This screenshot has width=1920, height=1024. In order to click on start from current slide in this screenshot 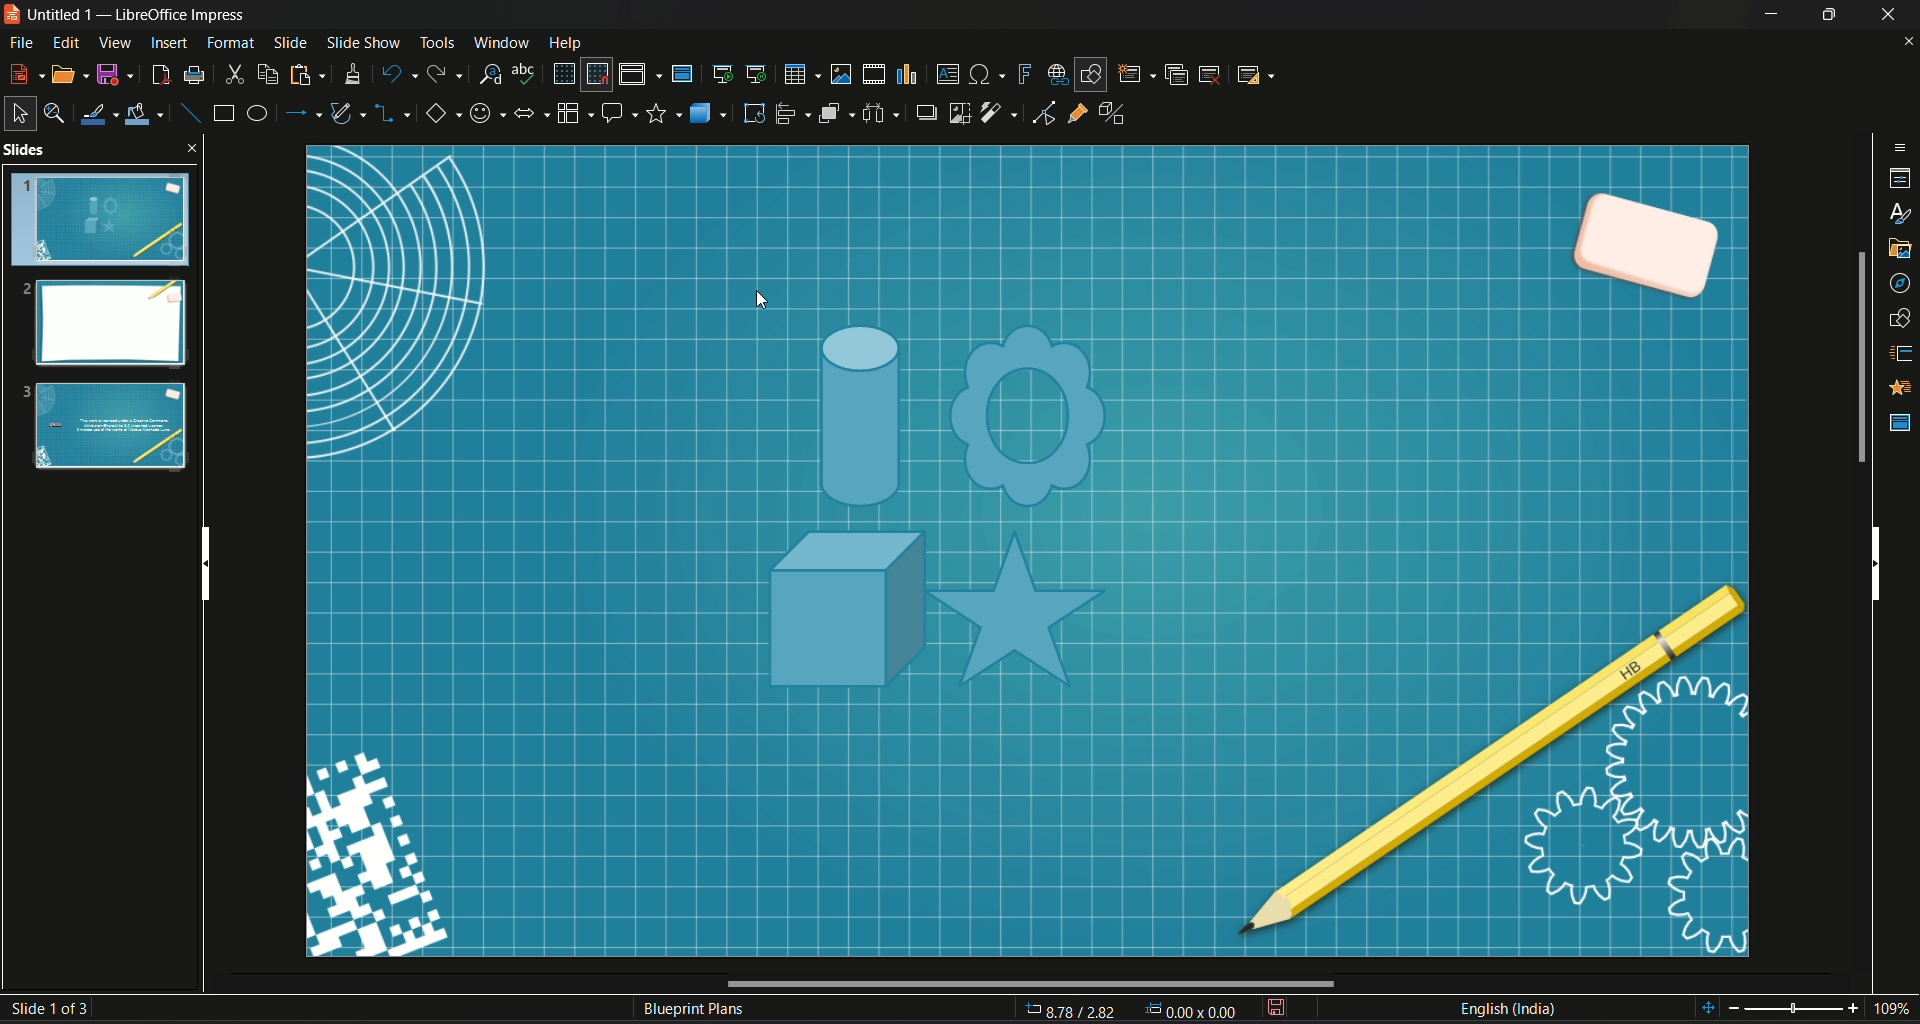, I will do `click(758, 74)`.